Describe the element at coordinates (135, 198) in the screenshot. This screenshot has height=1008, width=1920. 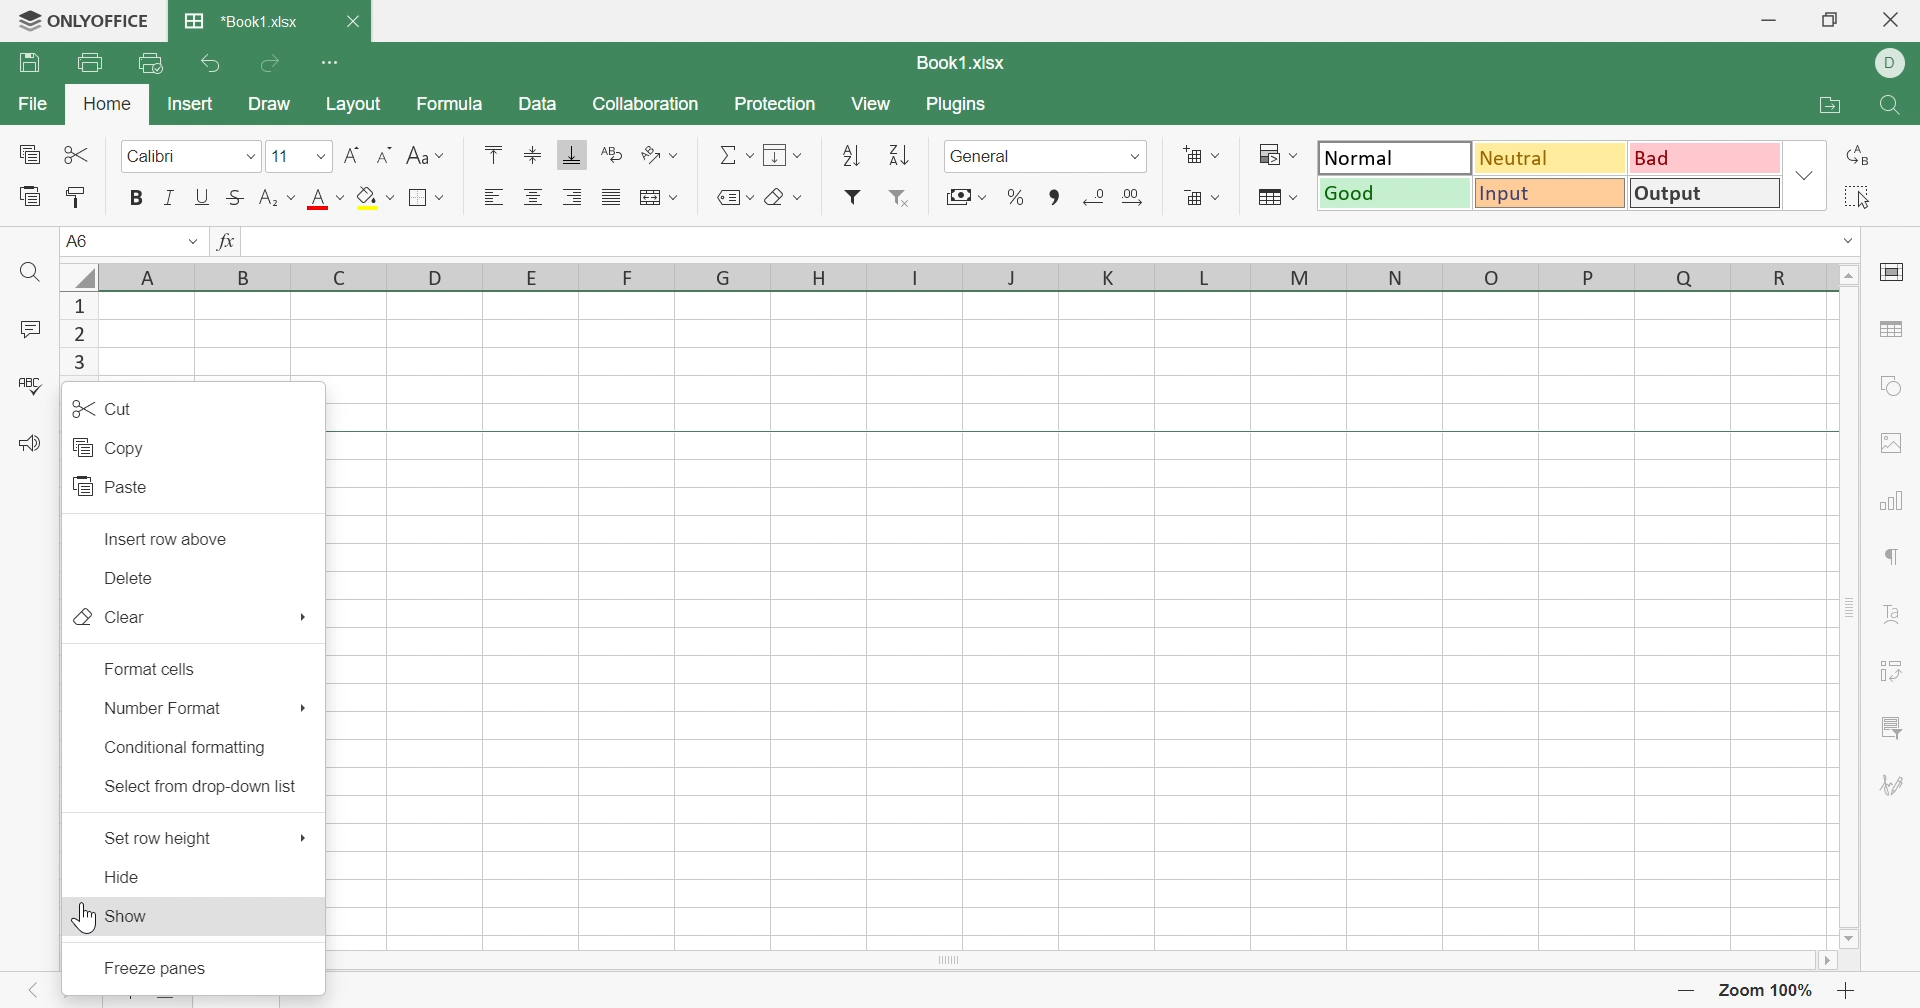
I see `Bold` at that location.